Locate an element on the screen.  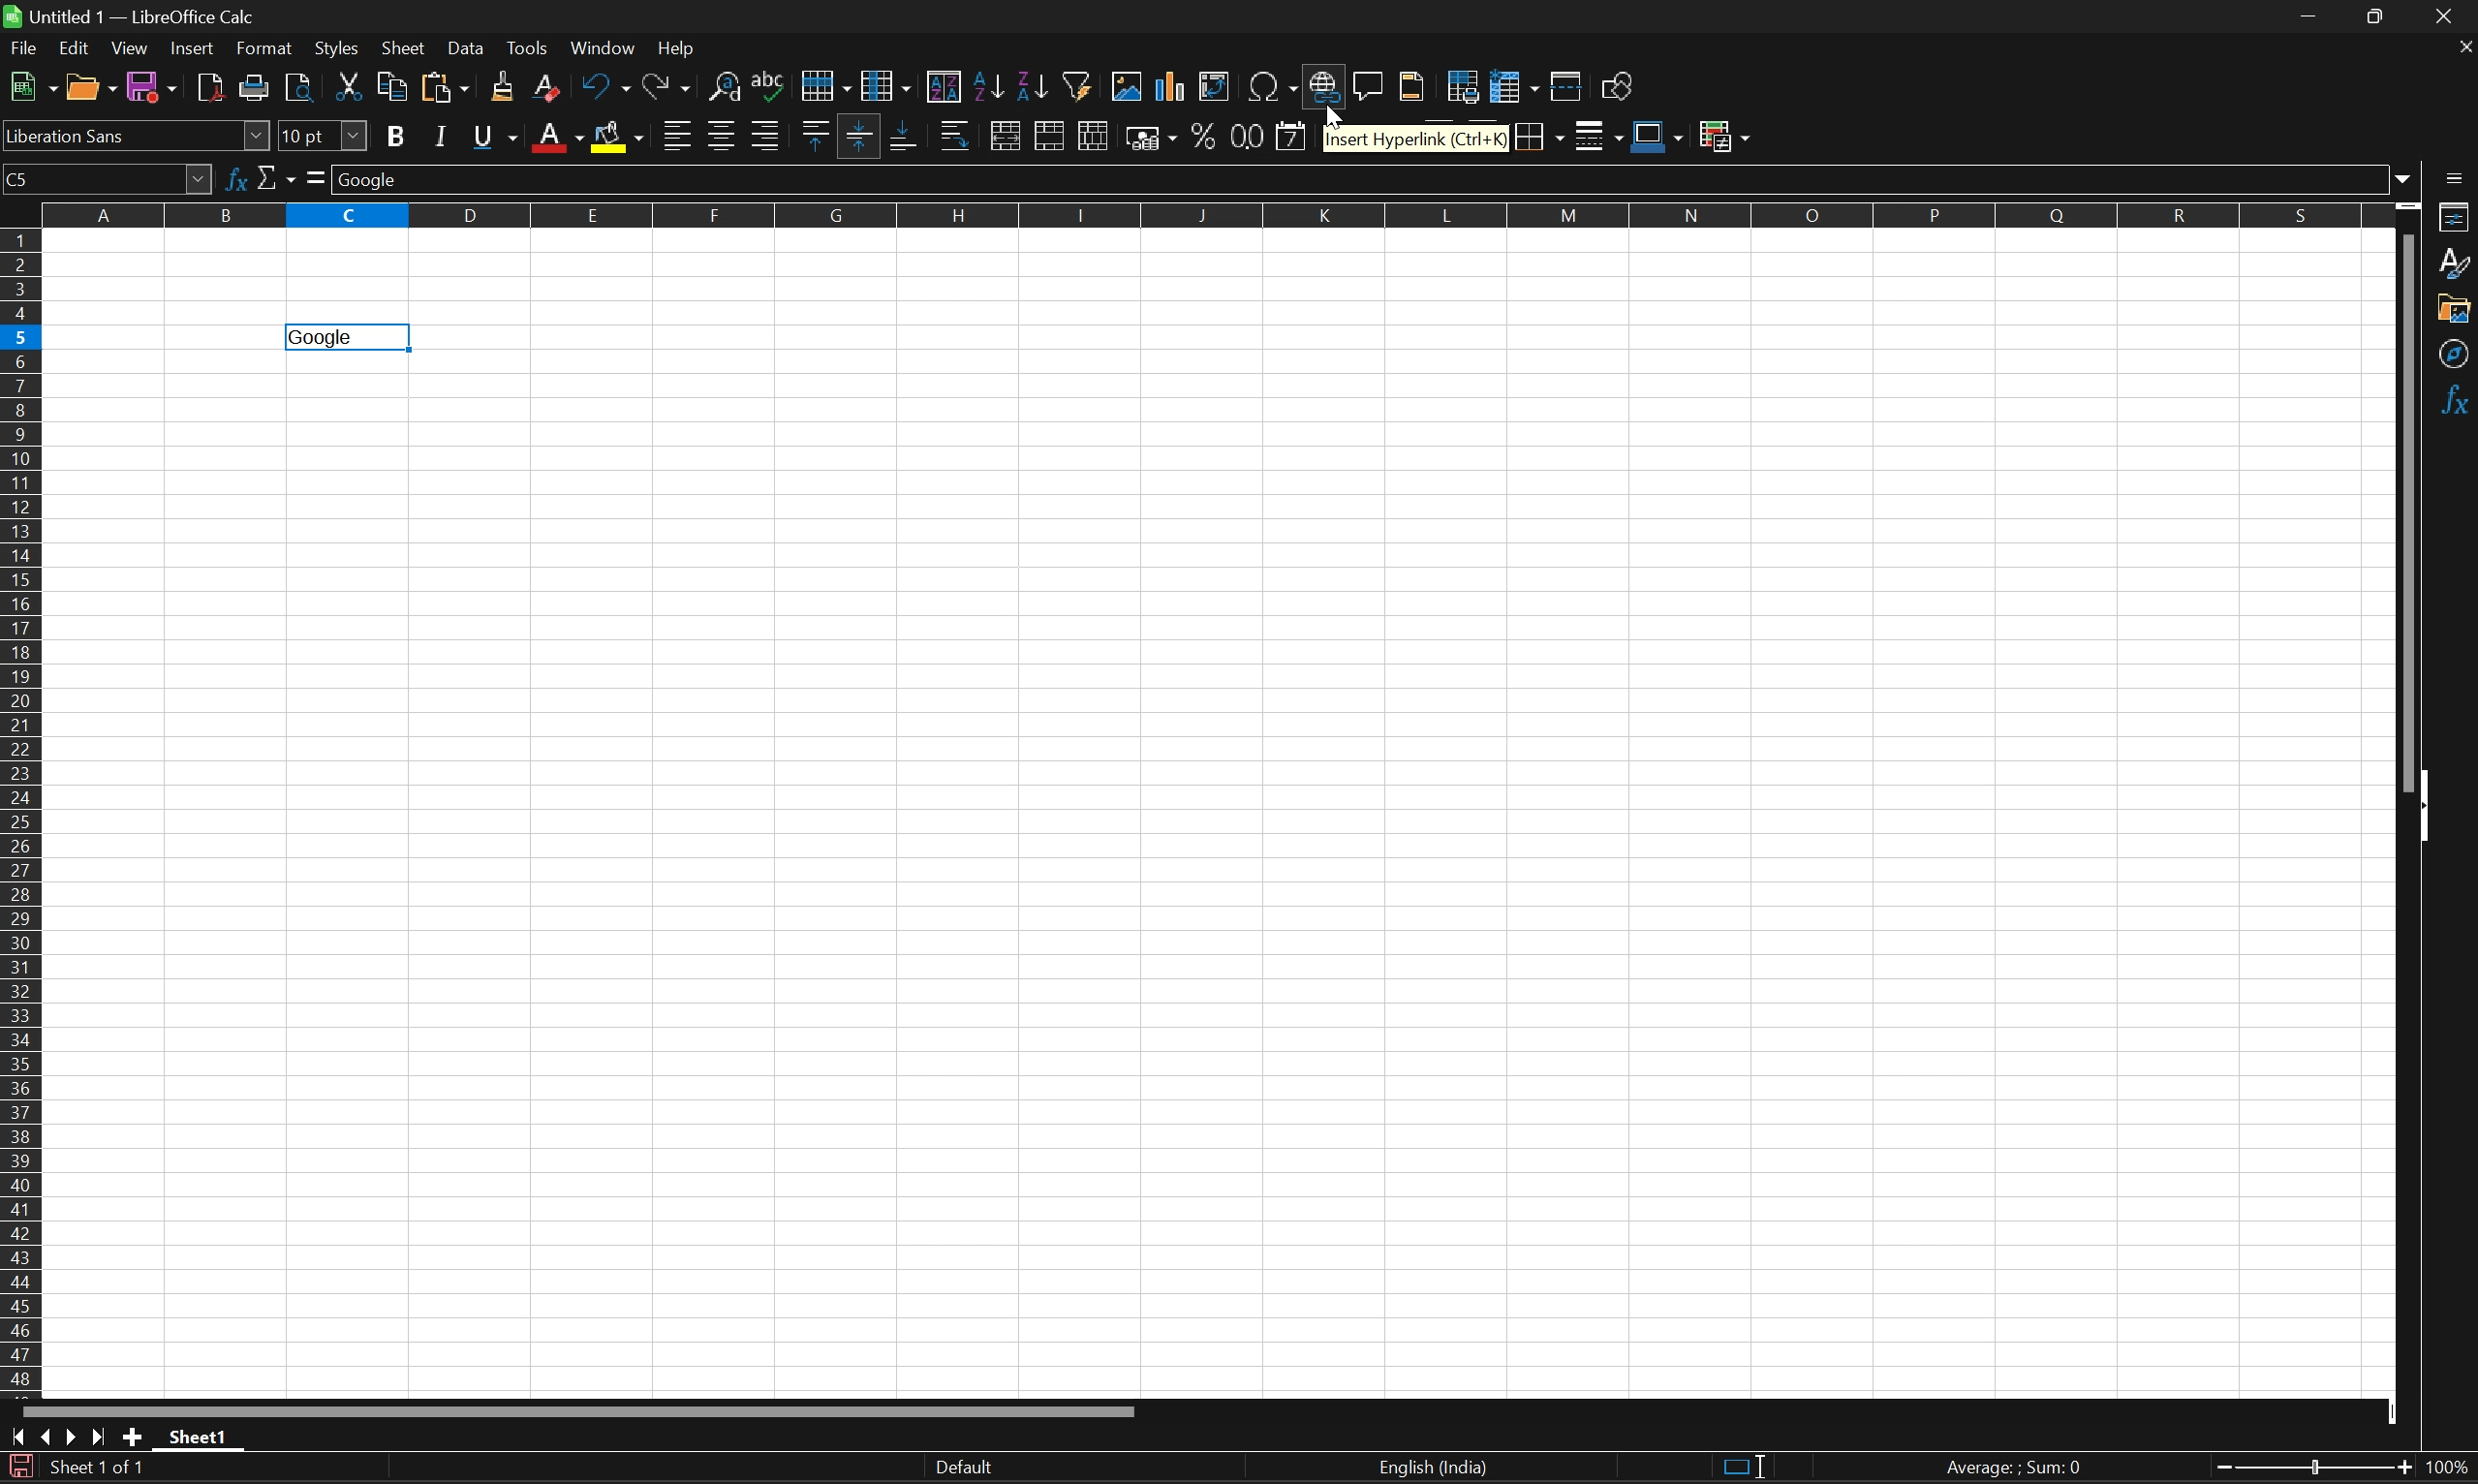
Align top is located at coordinates (817, 131).